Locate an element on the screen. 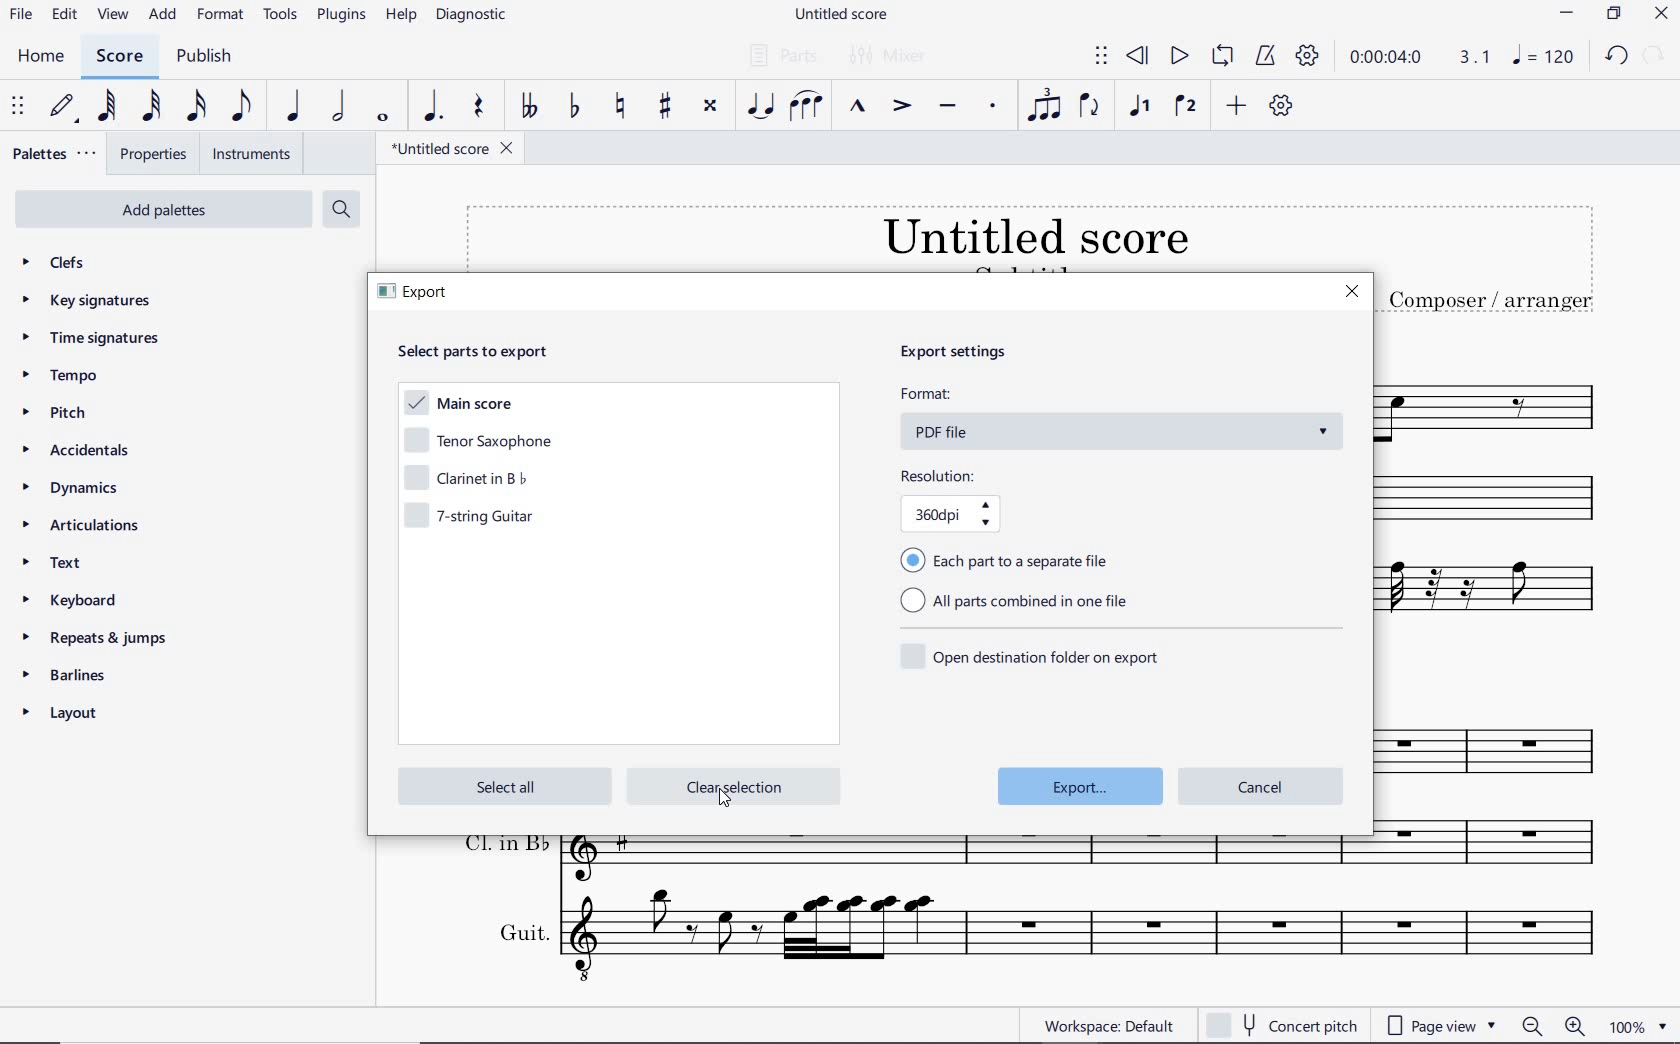 This screenshot has width=1680, height=1044. INSTRUMENTS is located at coordinates (250, 155).